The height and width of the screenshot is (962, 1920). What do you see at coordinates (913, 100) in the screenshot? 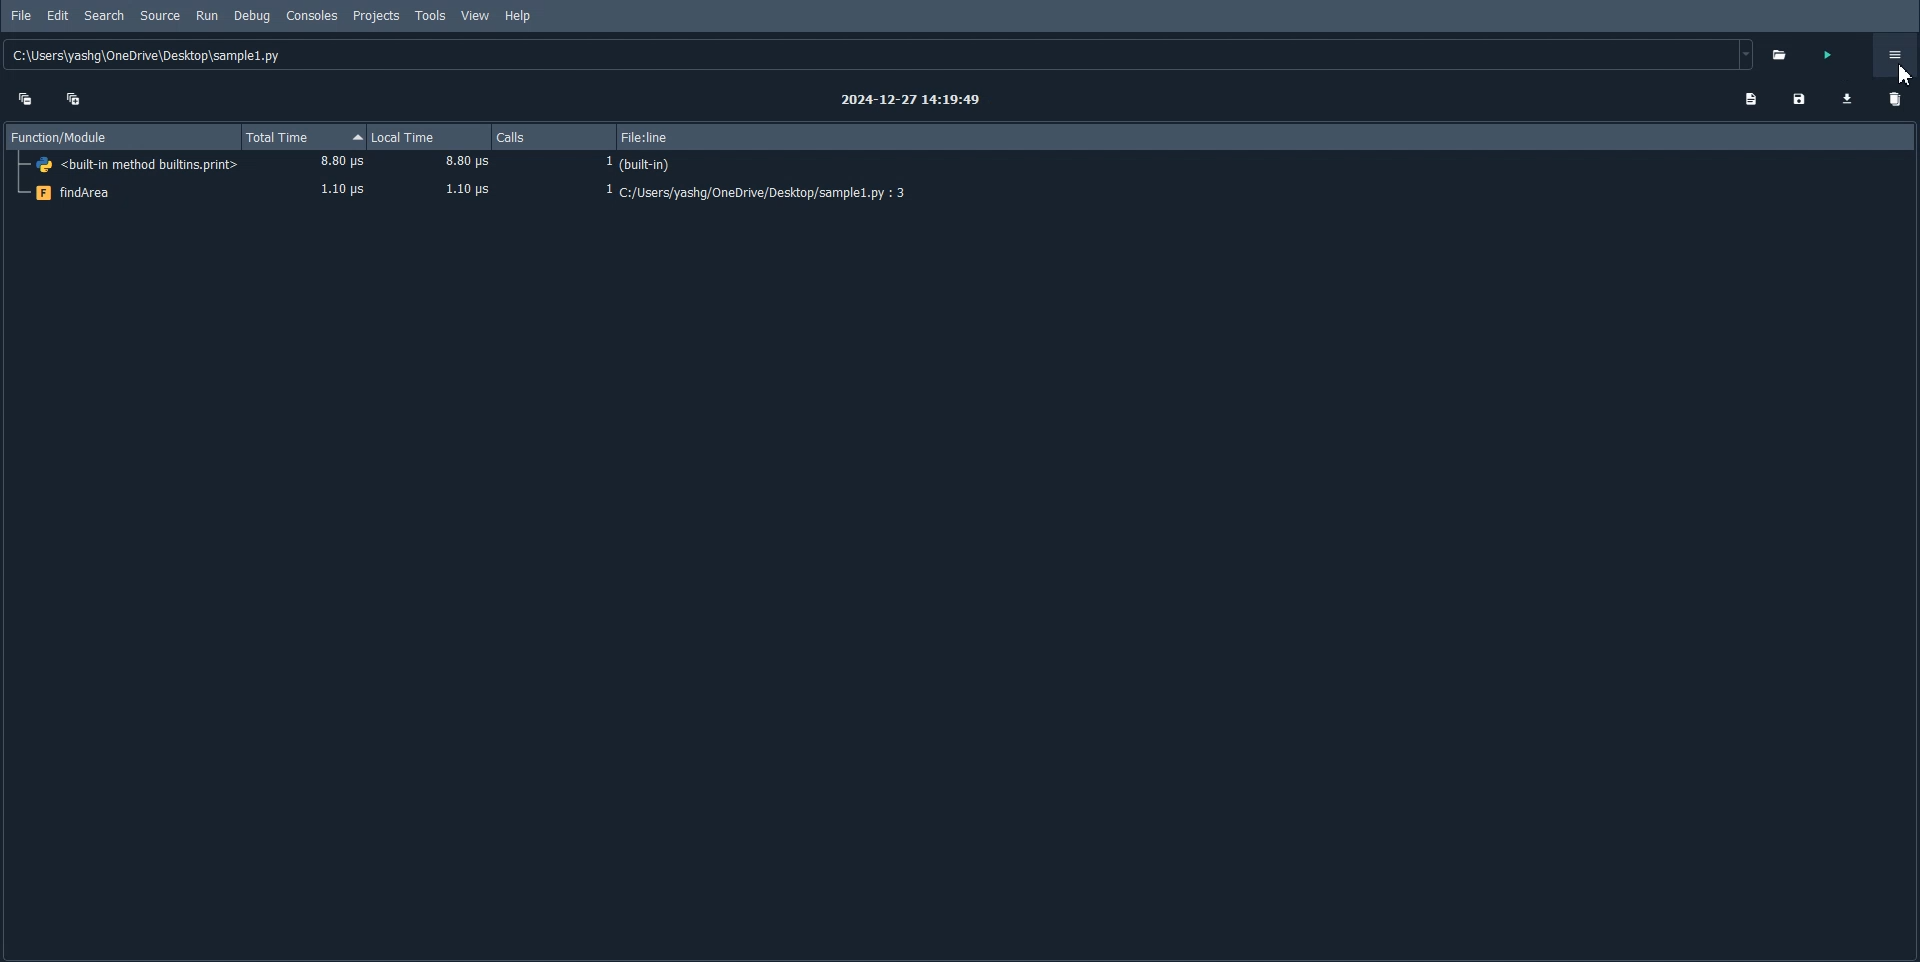
I see `2024-13-27 14:19:45` at bounding box center [913, 100].